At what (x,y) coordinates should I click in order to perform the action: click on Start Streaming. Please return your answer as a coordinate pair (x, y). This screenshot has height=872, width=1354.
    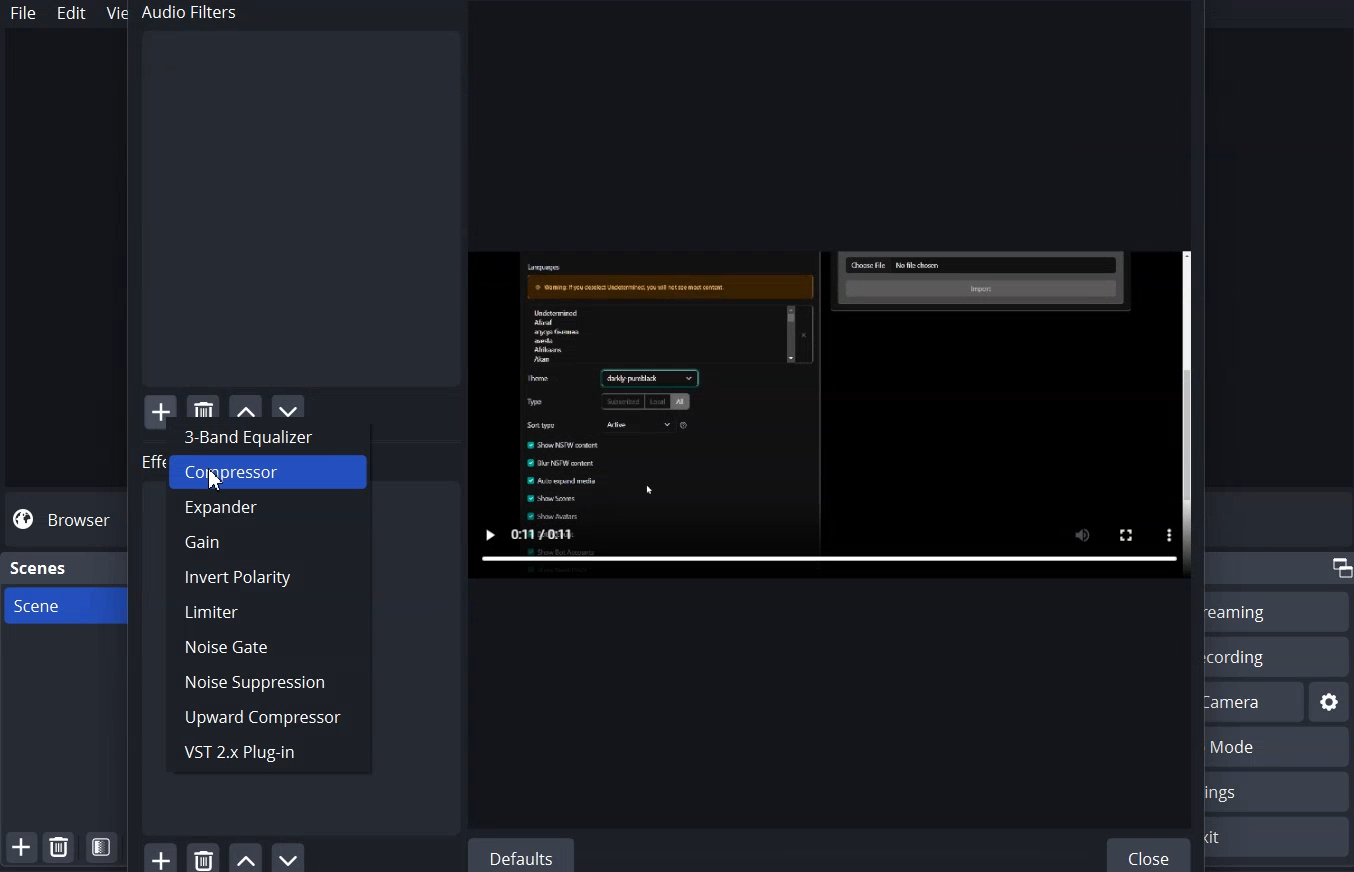
    Looking at the image, I should click on (1278, 611).